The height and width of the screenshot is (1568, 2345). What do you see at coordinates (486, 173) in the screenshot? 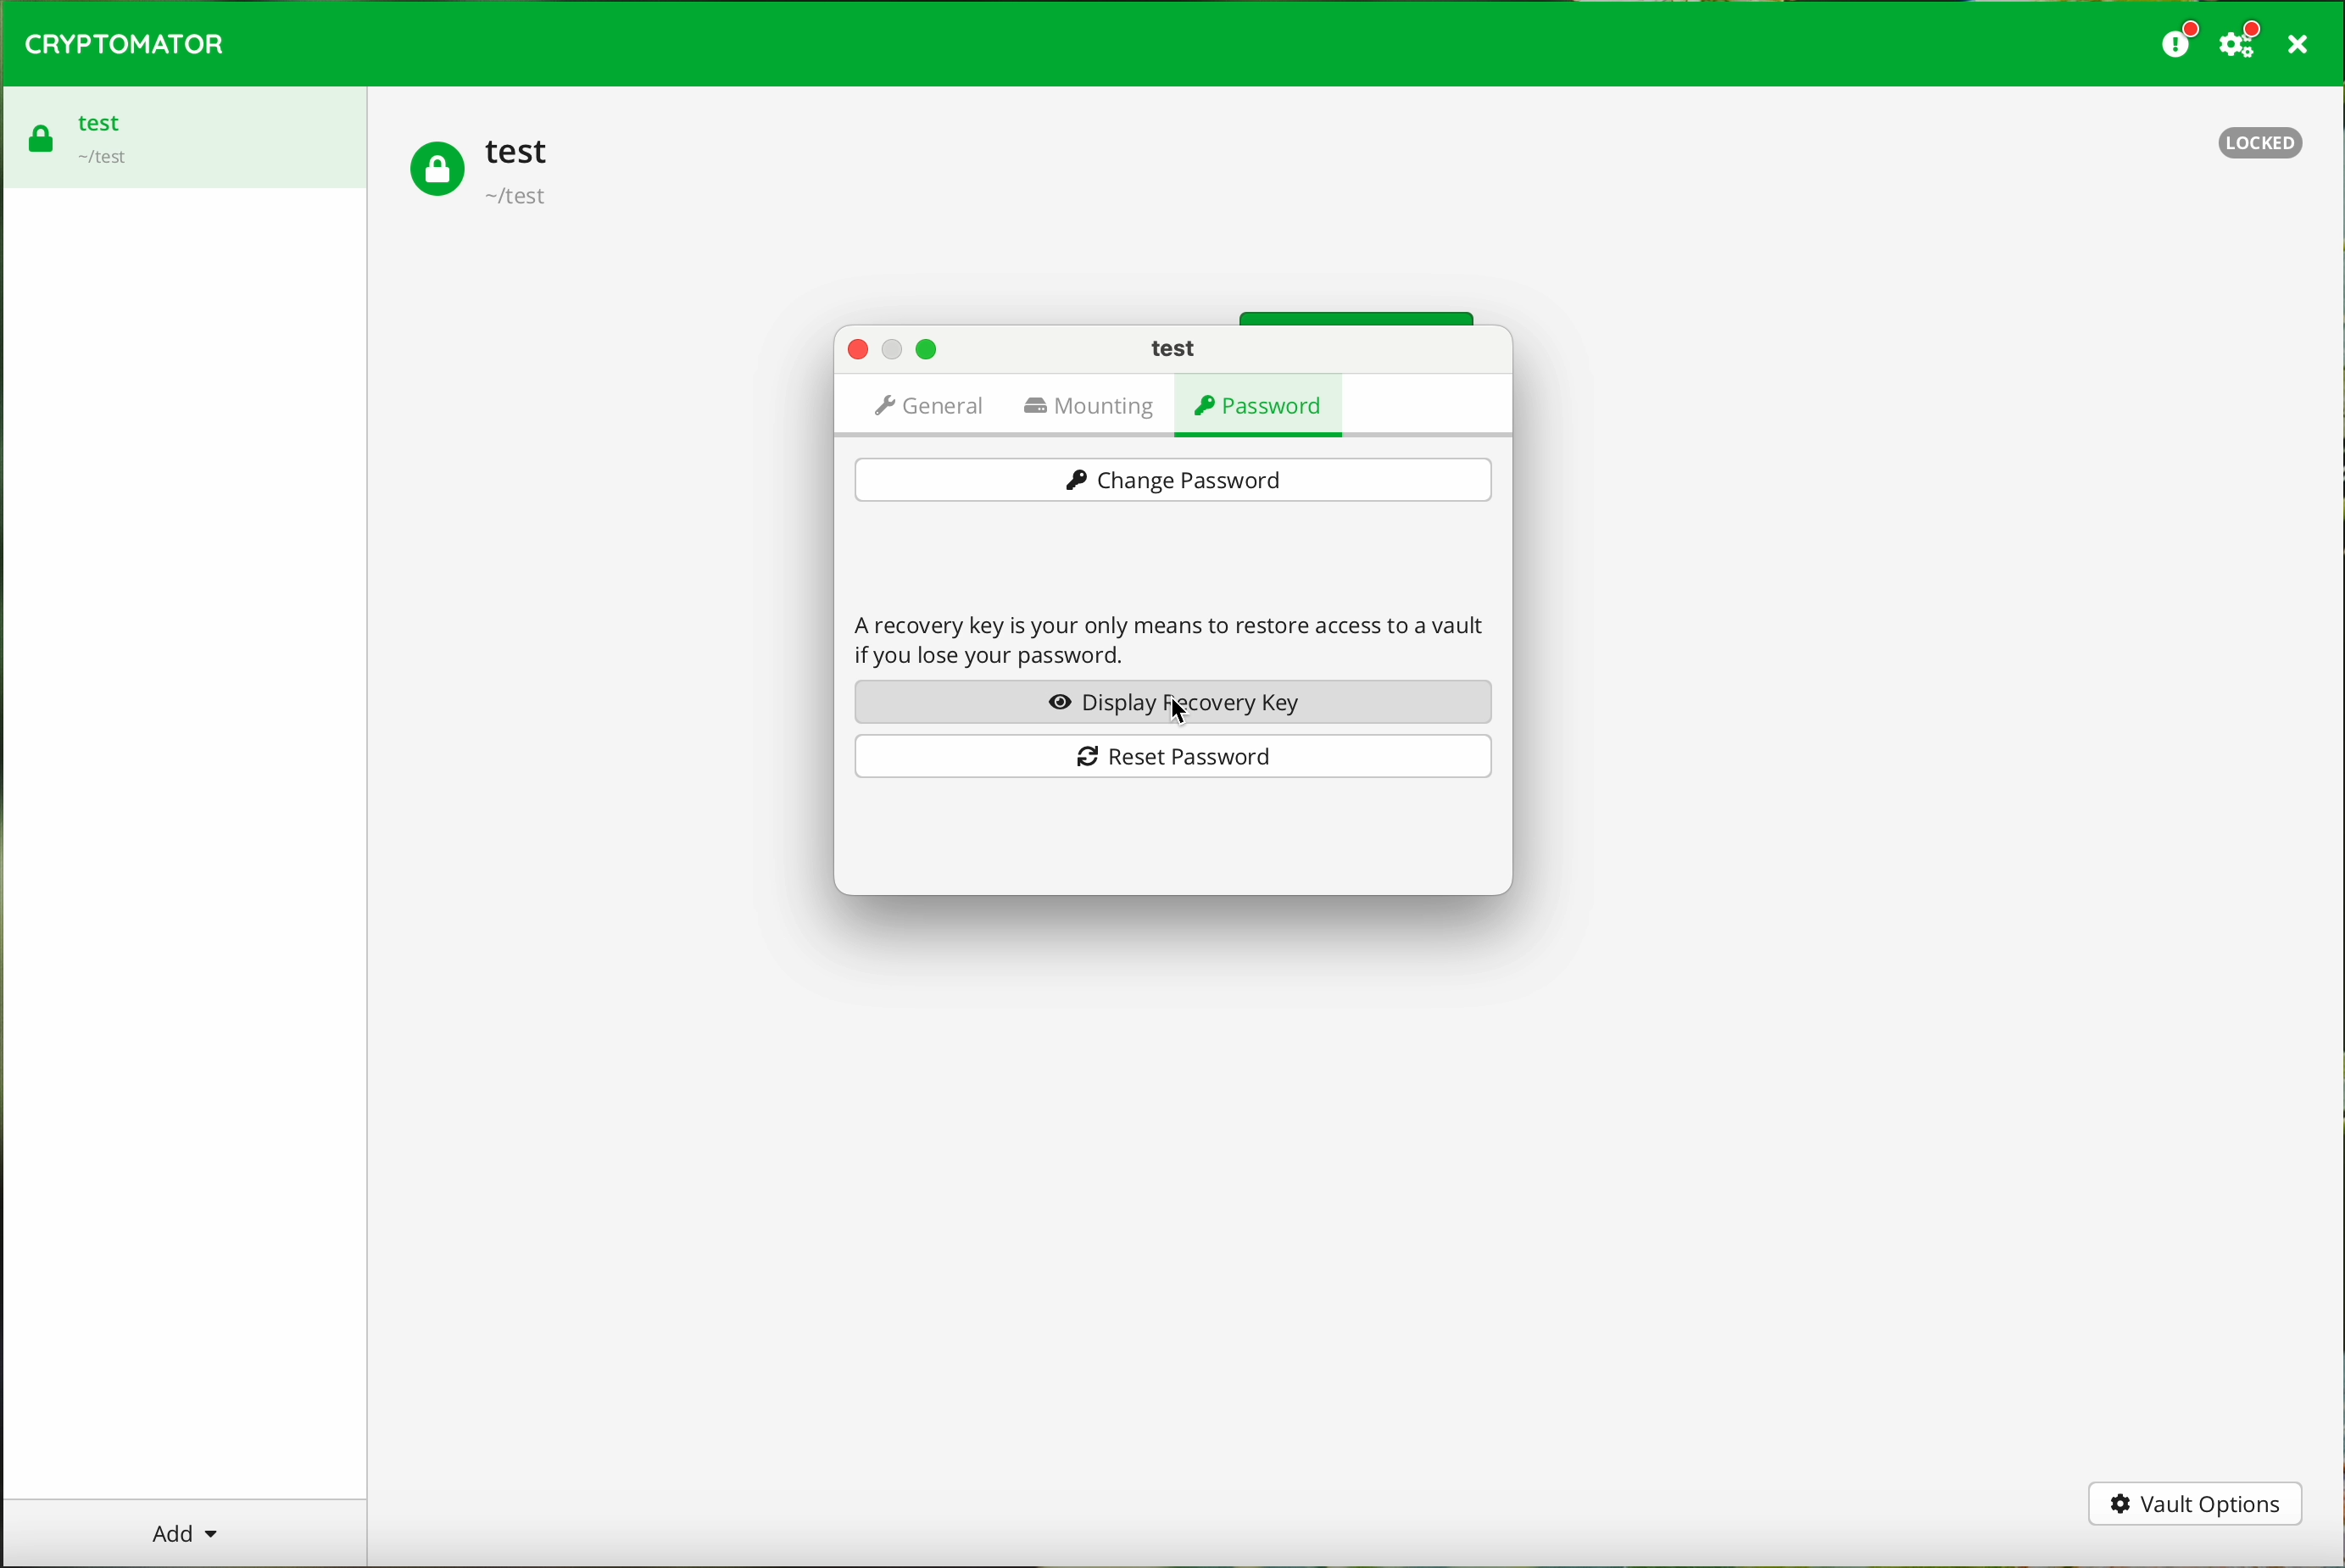
I see `test vault` at bounding box center [486, 173].